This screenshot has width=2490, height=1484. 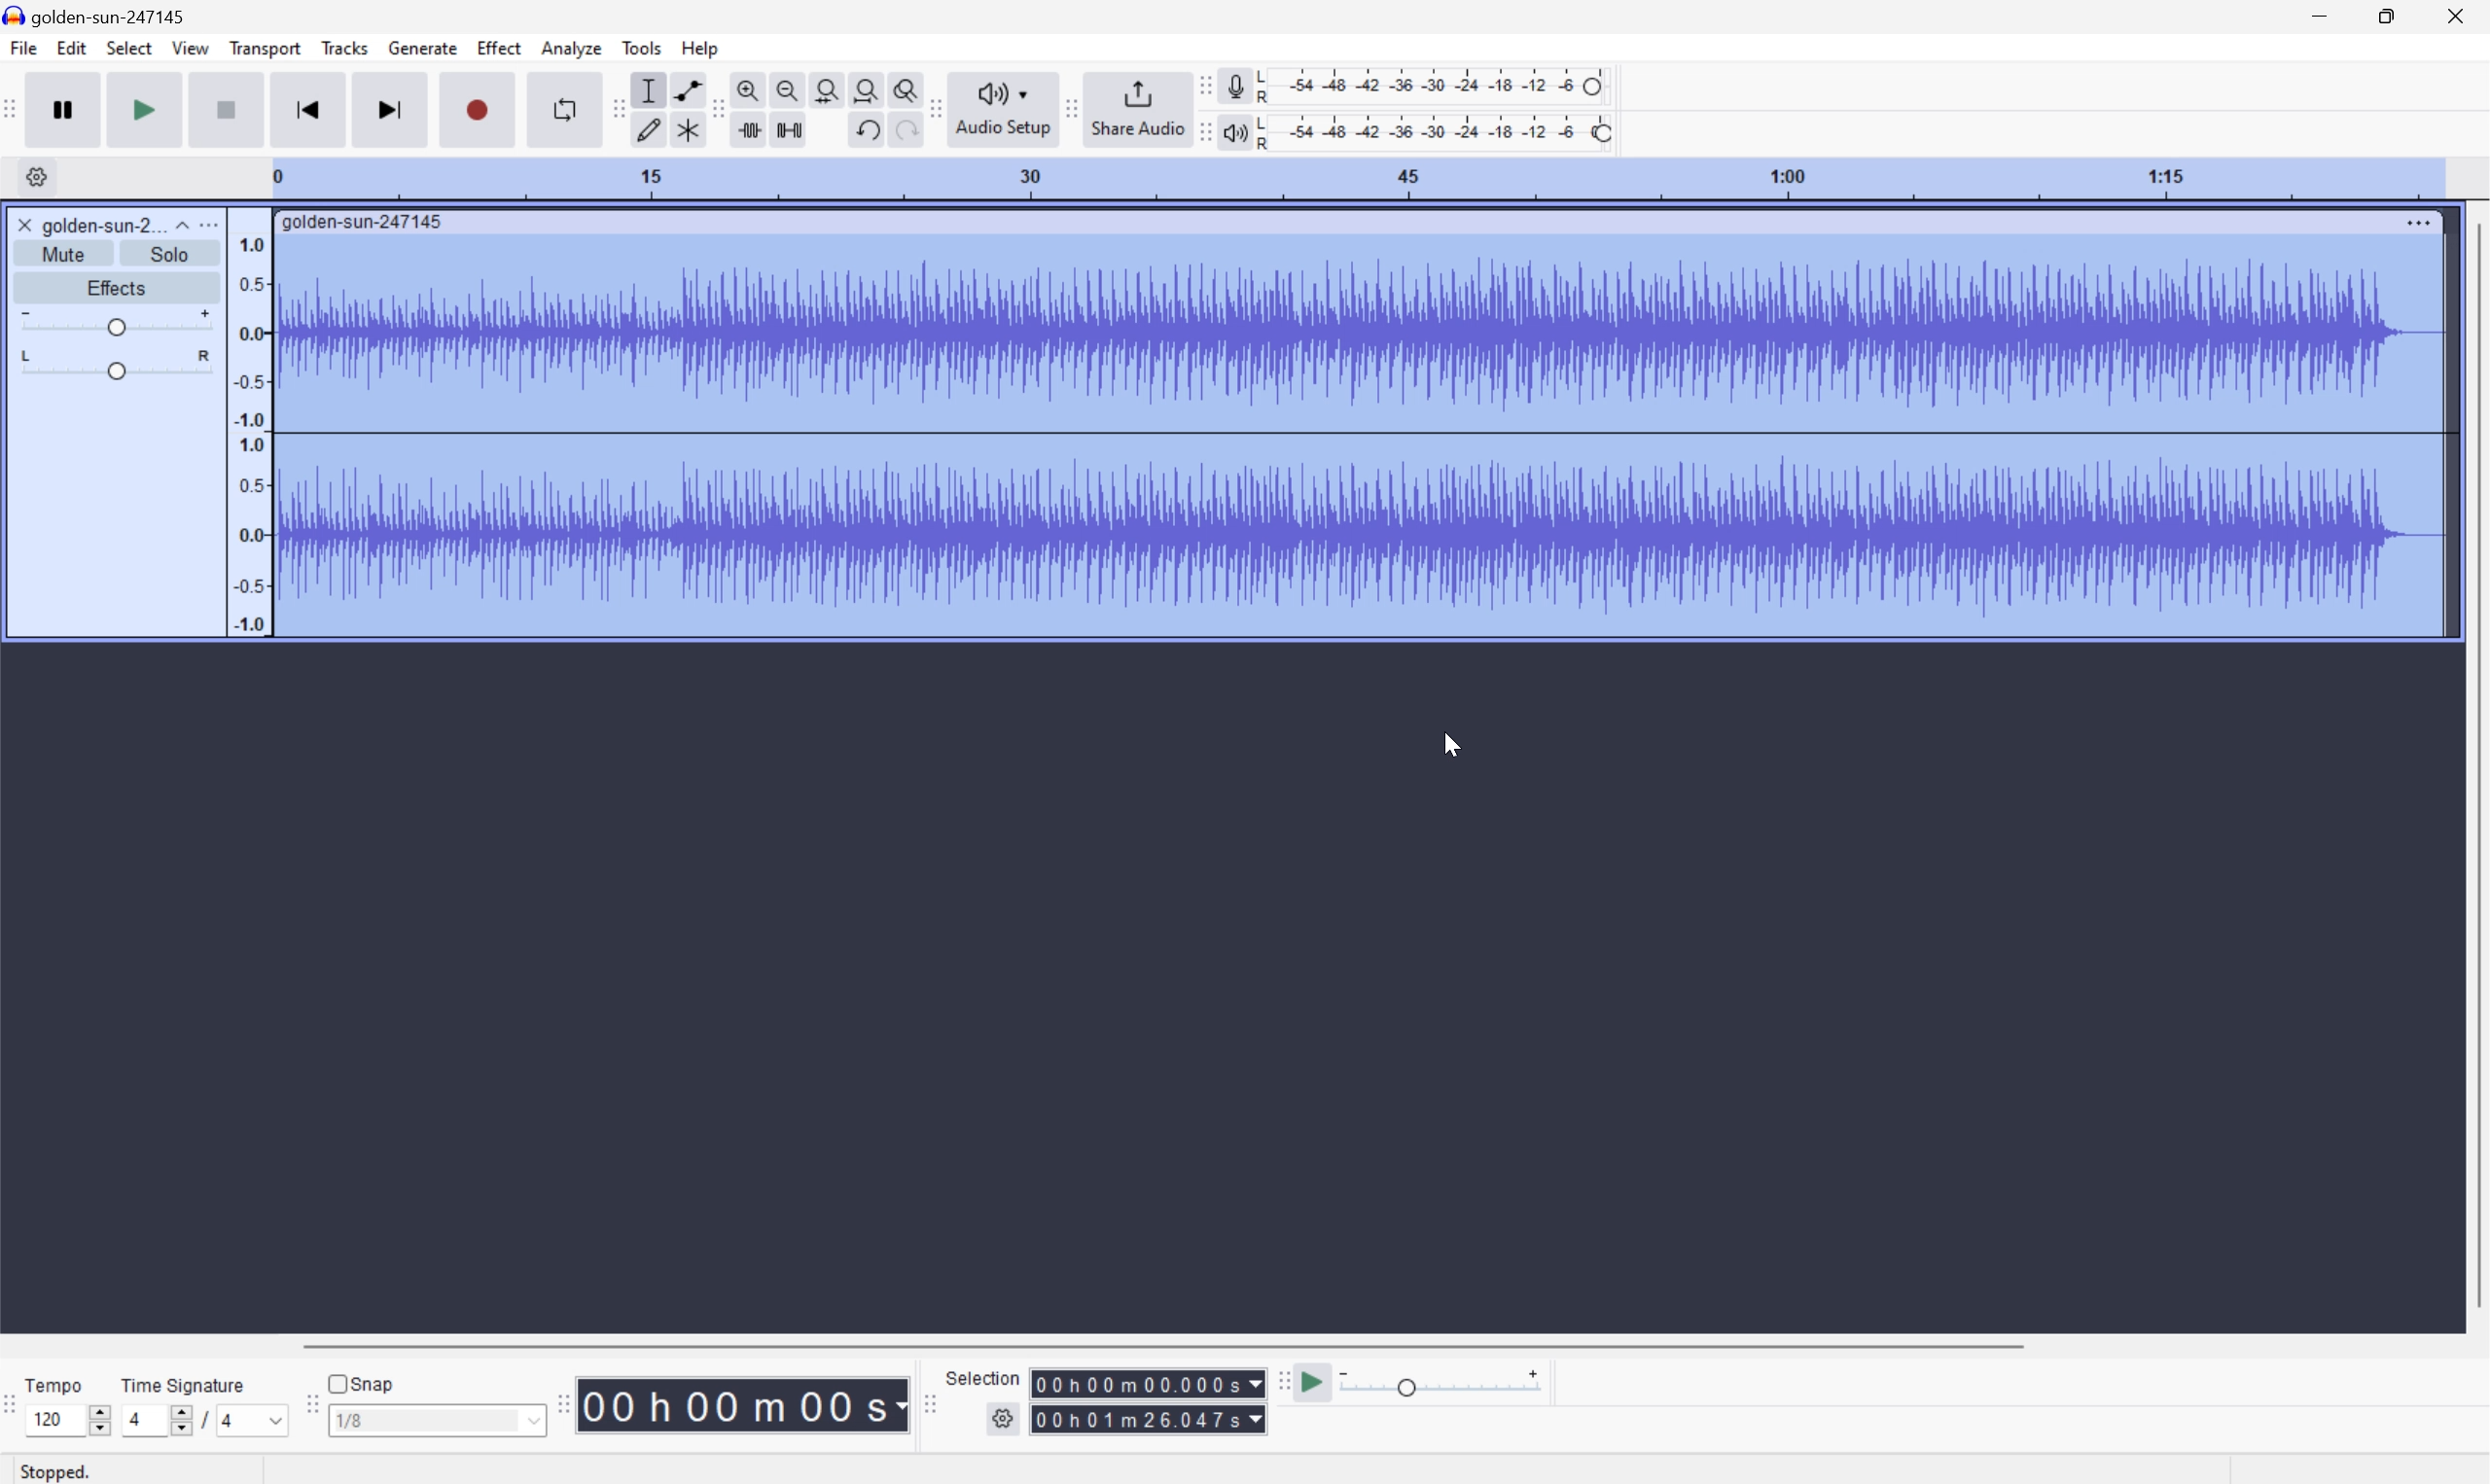 What do you see at coordinates (56, 1472) in the screenshot?
I see `Stopped` at bounding box center [56, 1472].